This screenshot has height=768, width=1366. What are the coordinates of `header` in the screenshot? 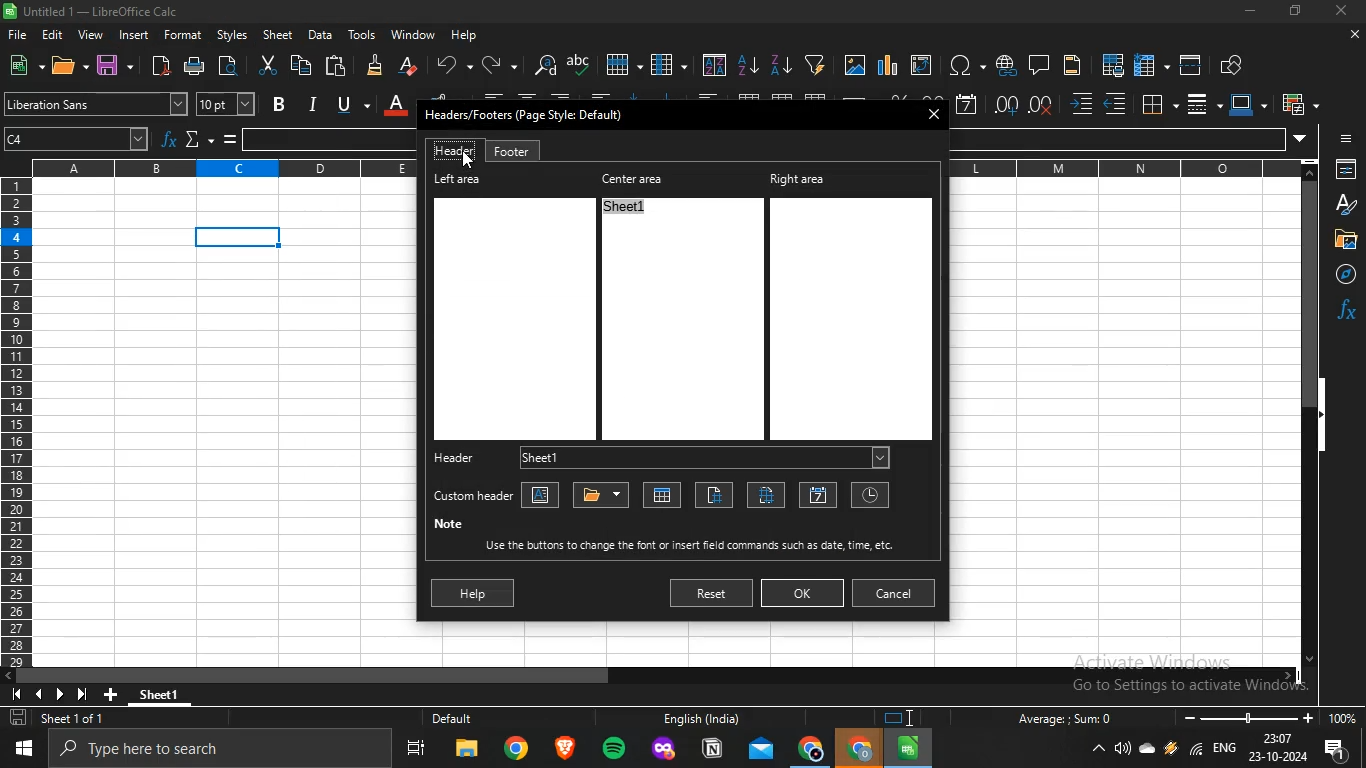 It's located at (464, 456).